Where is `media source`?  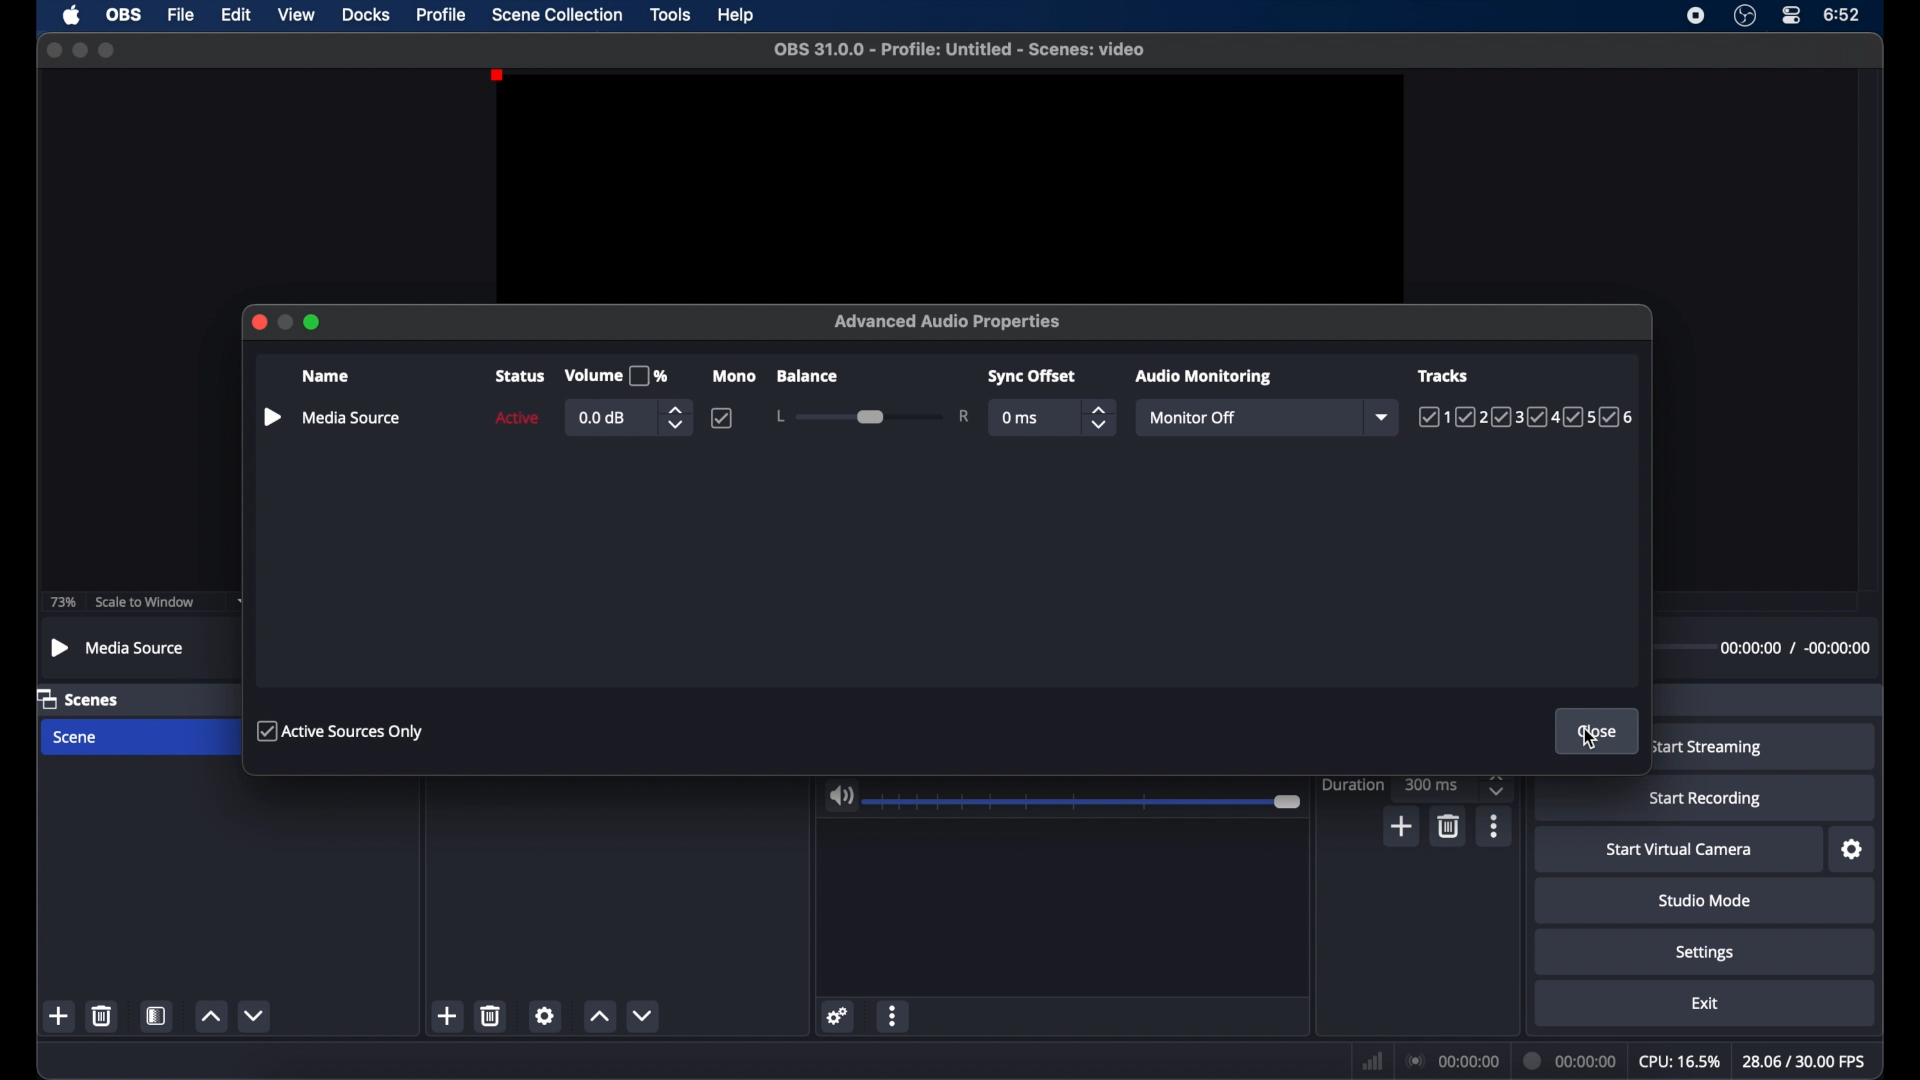
media source is located at coordinates (352, 418).